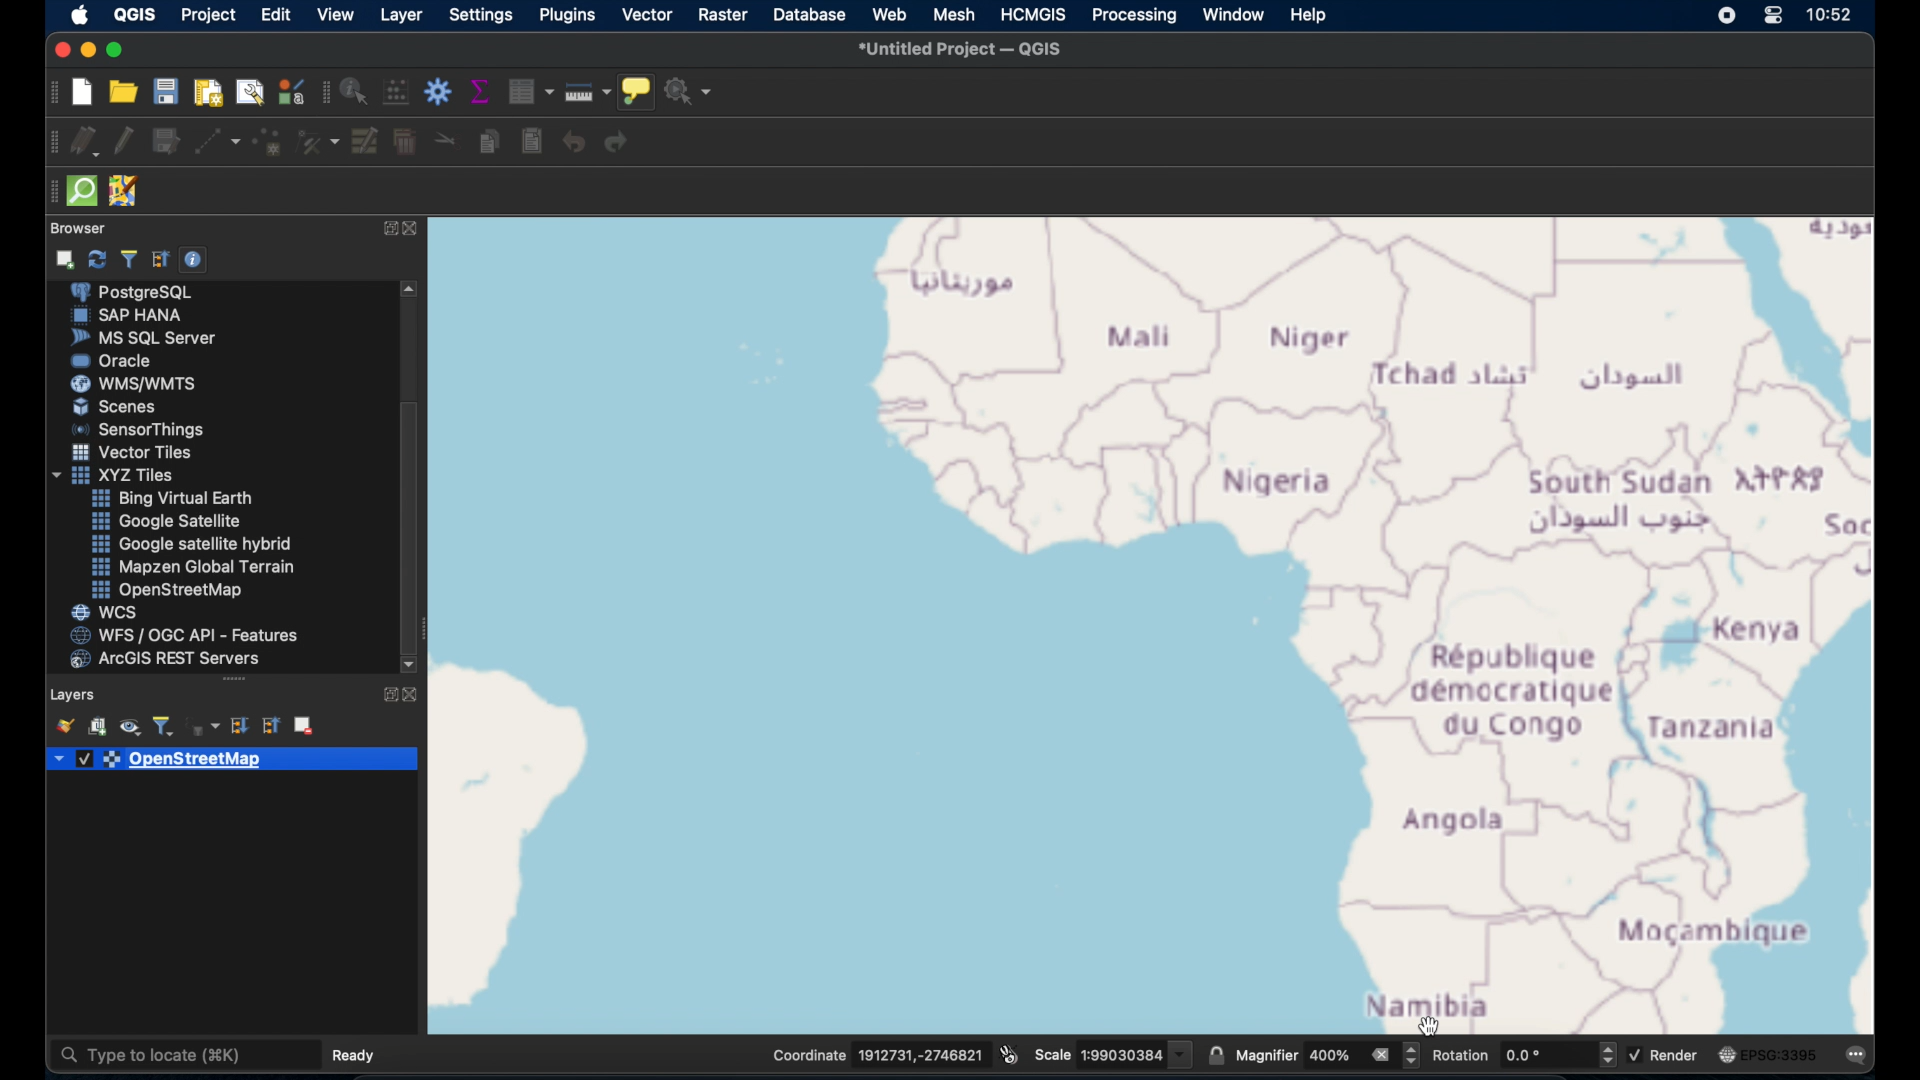  Describe the element at coordinates (64, 262) in the screenshot. I see `add selected layer` at that location.